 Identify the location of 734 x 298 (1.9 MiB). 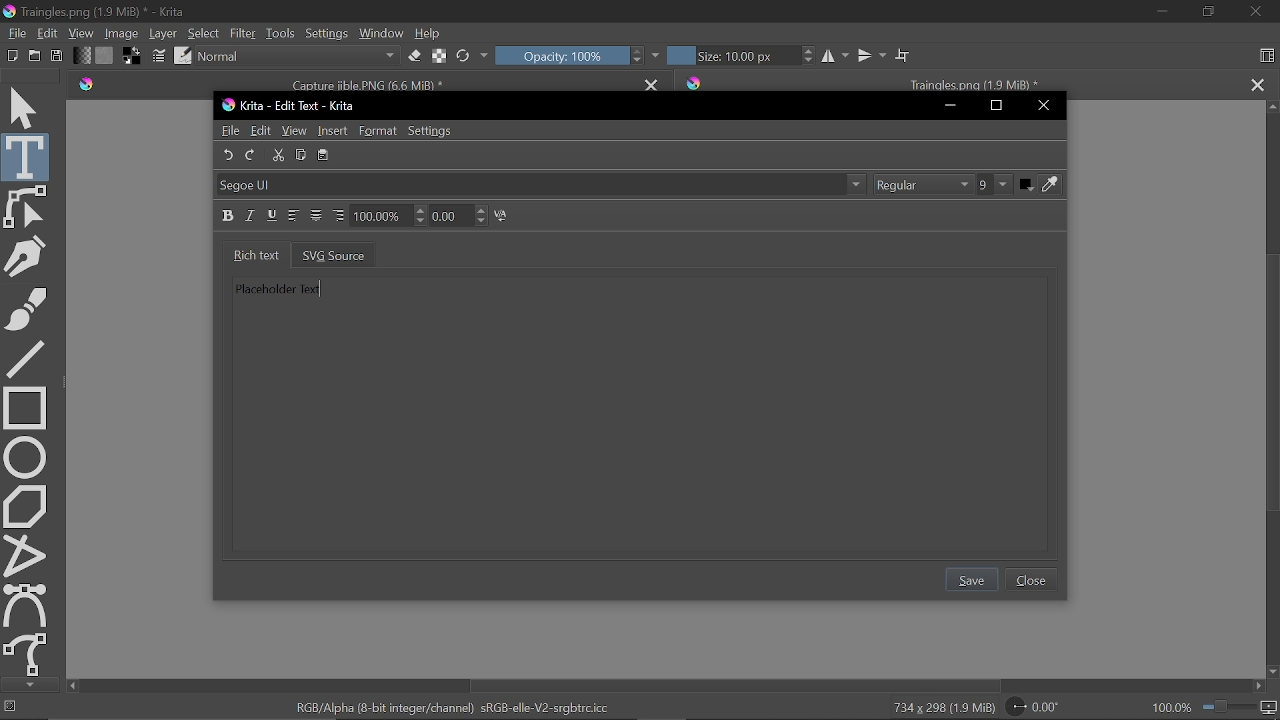
(940, 708).